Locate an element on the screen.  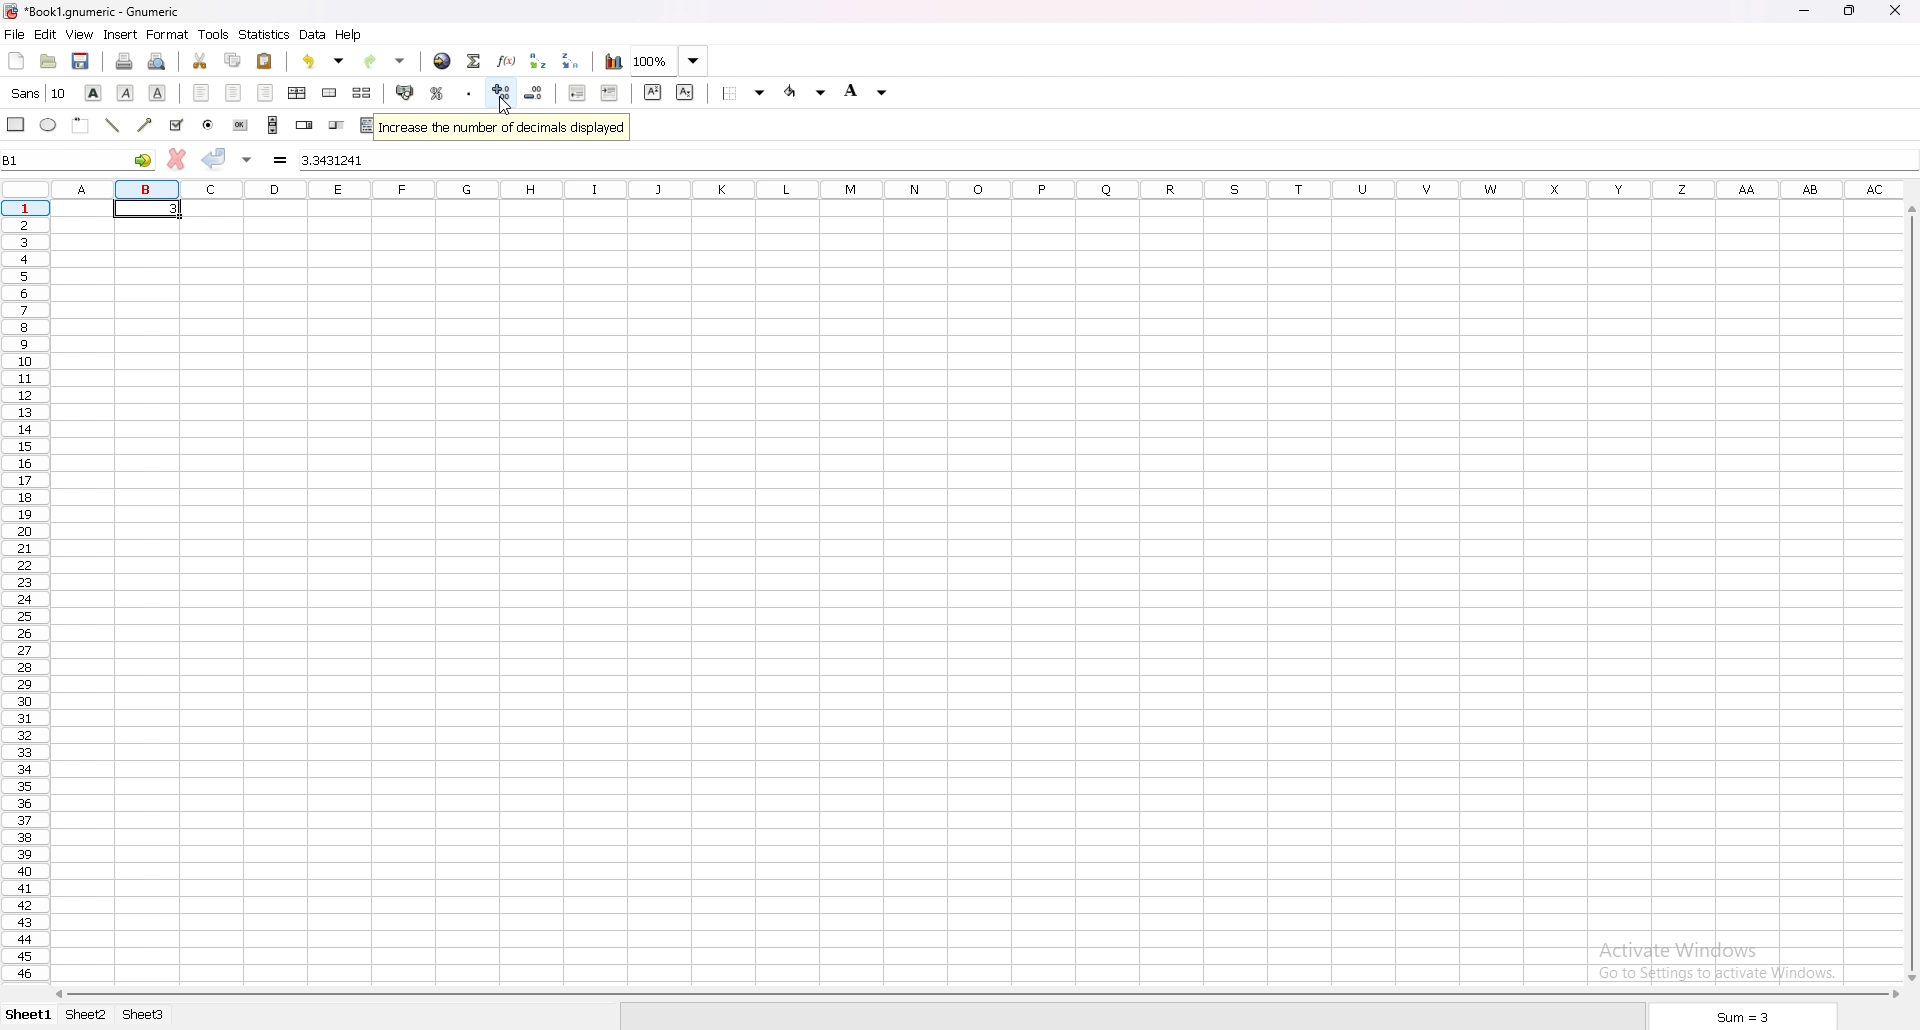
save is located at coordinates (81, 60).